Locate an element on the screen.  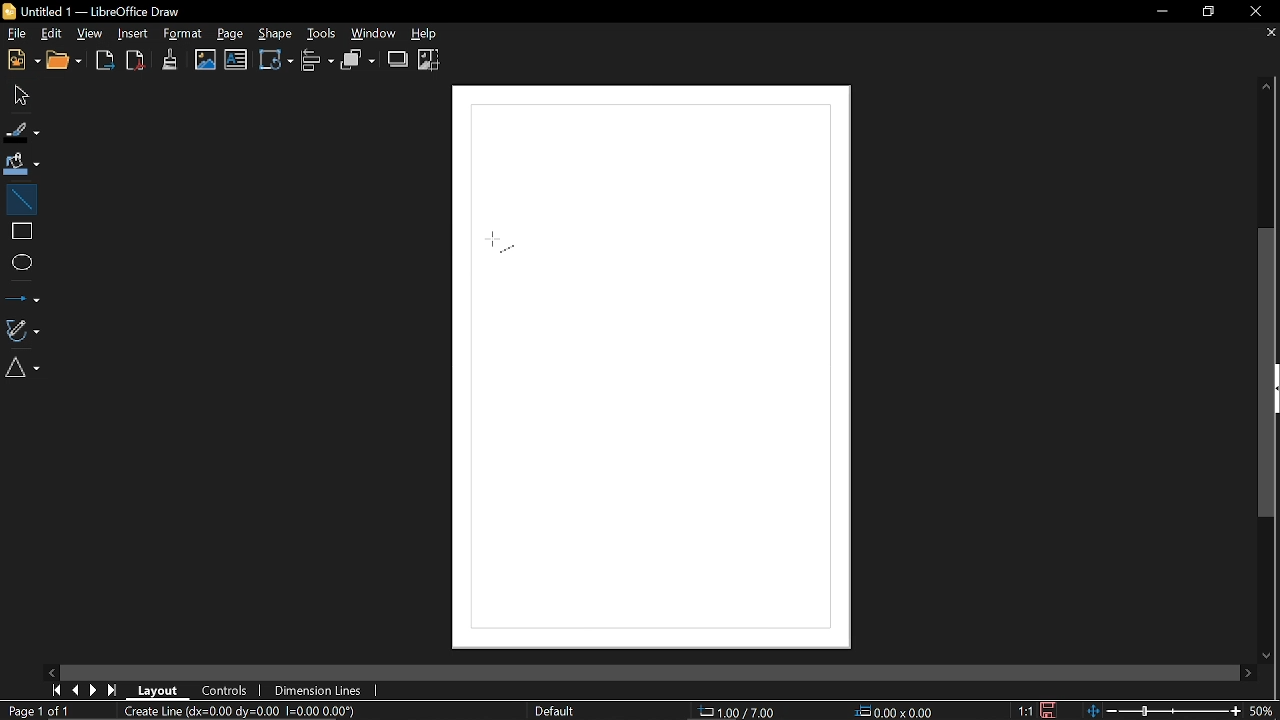
Help is located at coordinates (431, 35).